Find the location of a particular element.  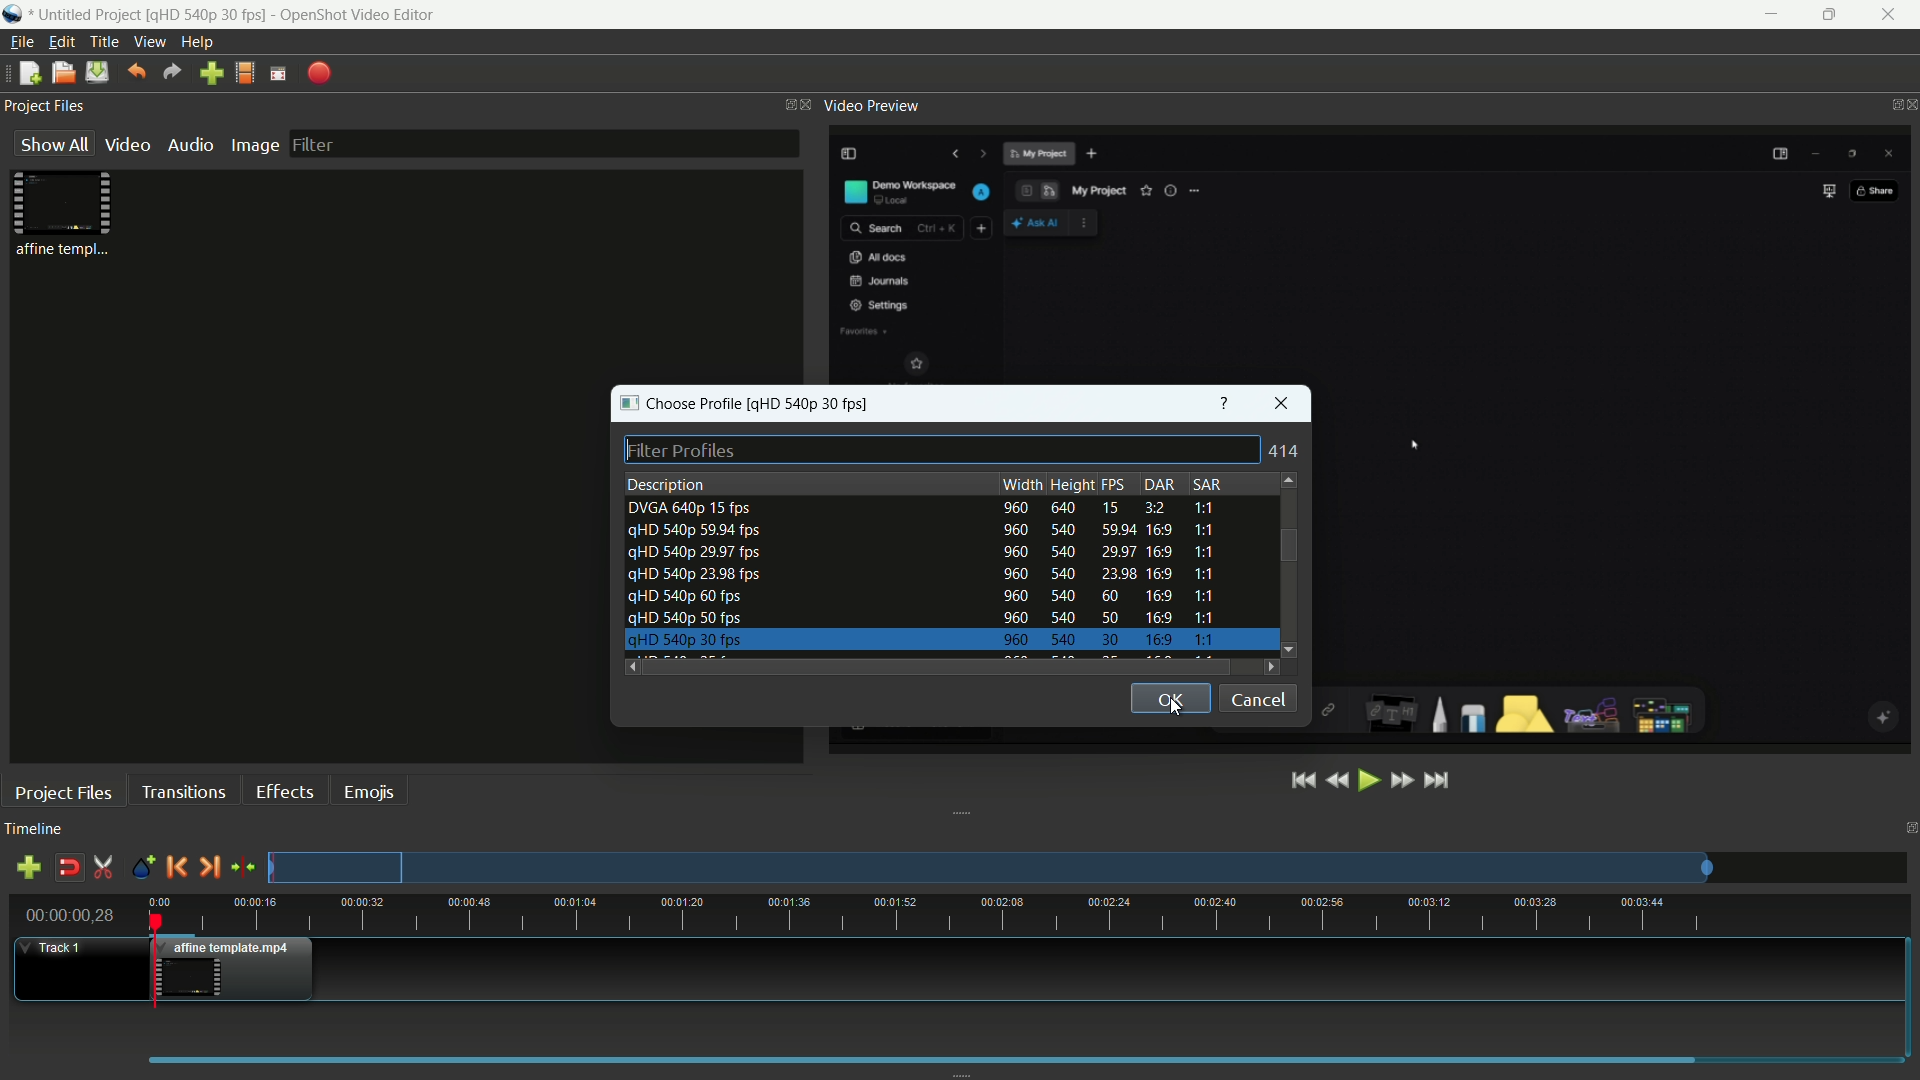

profile-6 is located at coordinates (917, 618).